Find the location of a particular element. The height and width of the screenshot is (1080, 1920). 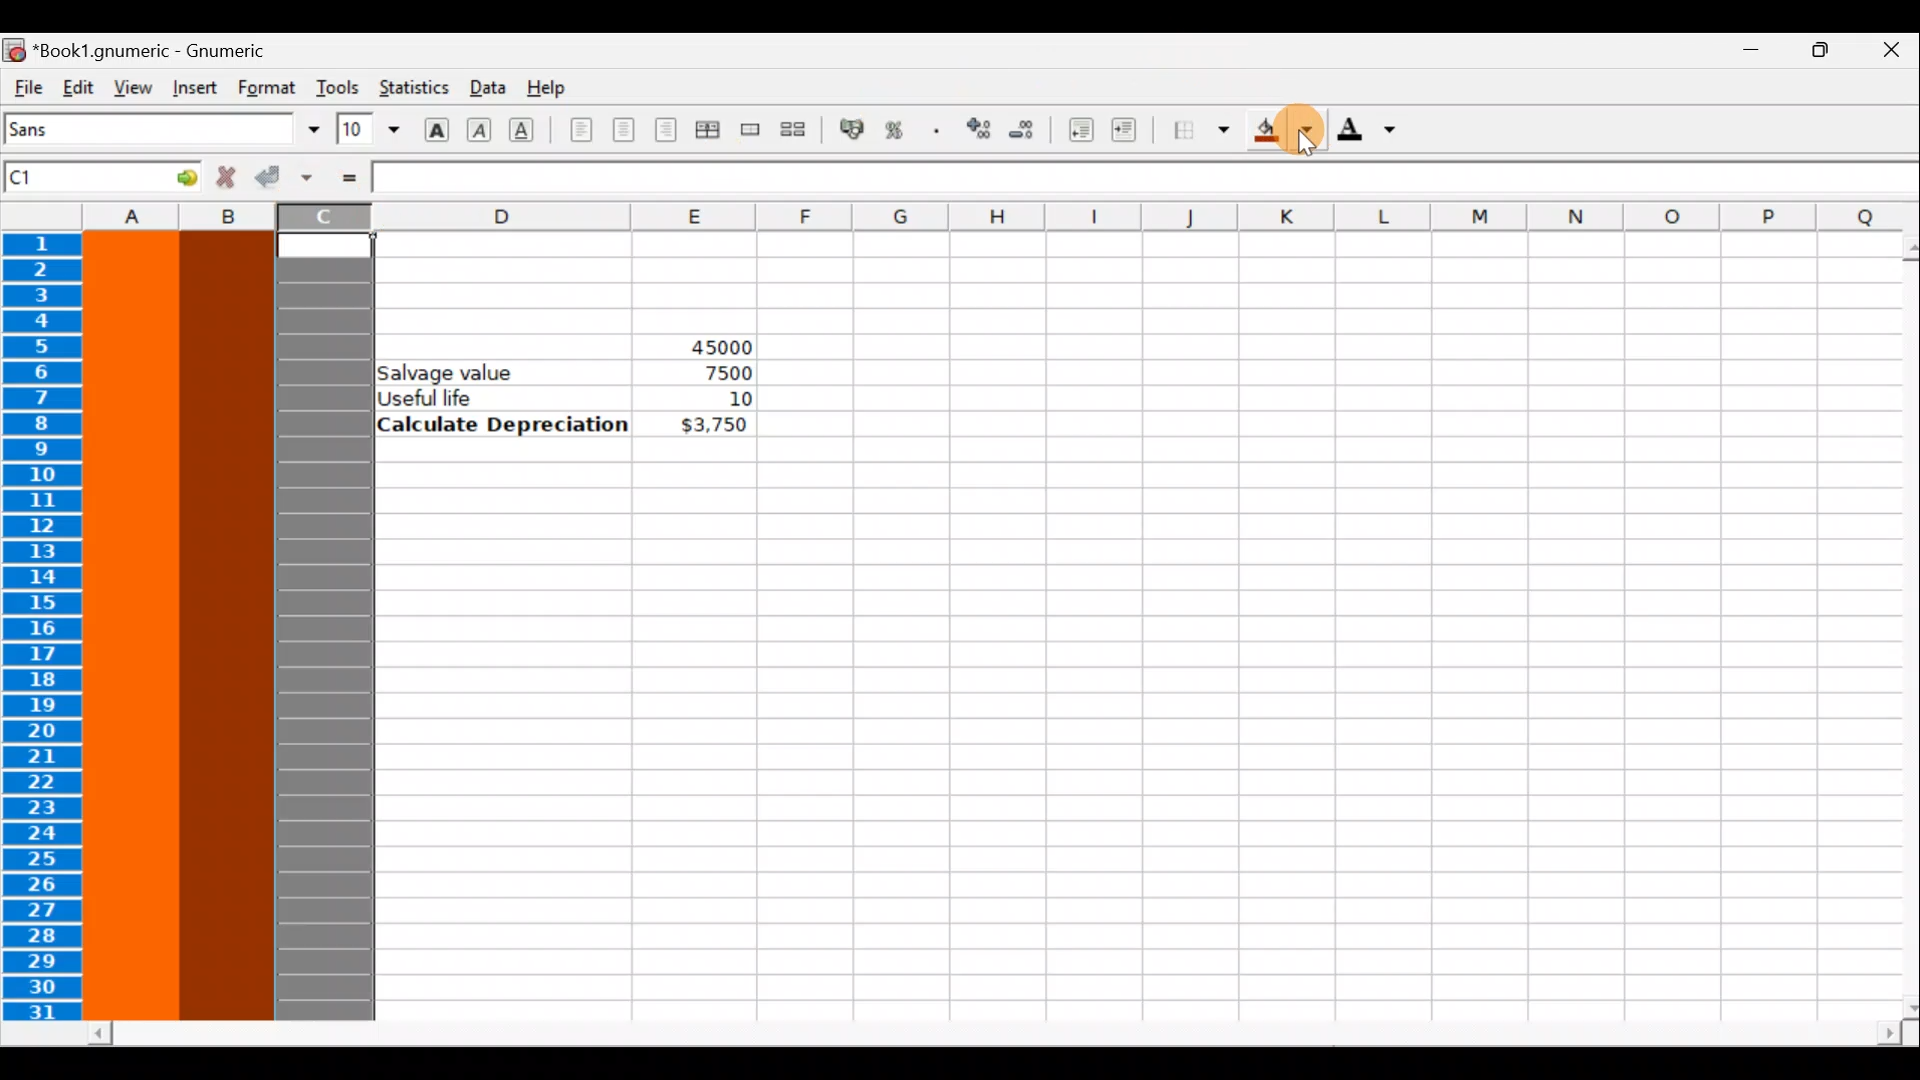

View is located at coordinates (127, 86).